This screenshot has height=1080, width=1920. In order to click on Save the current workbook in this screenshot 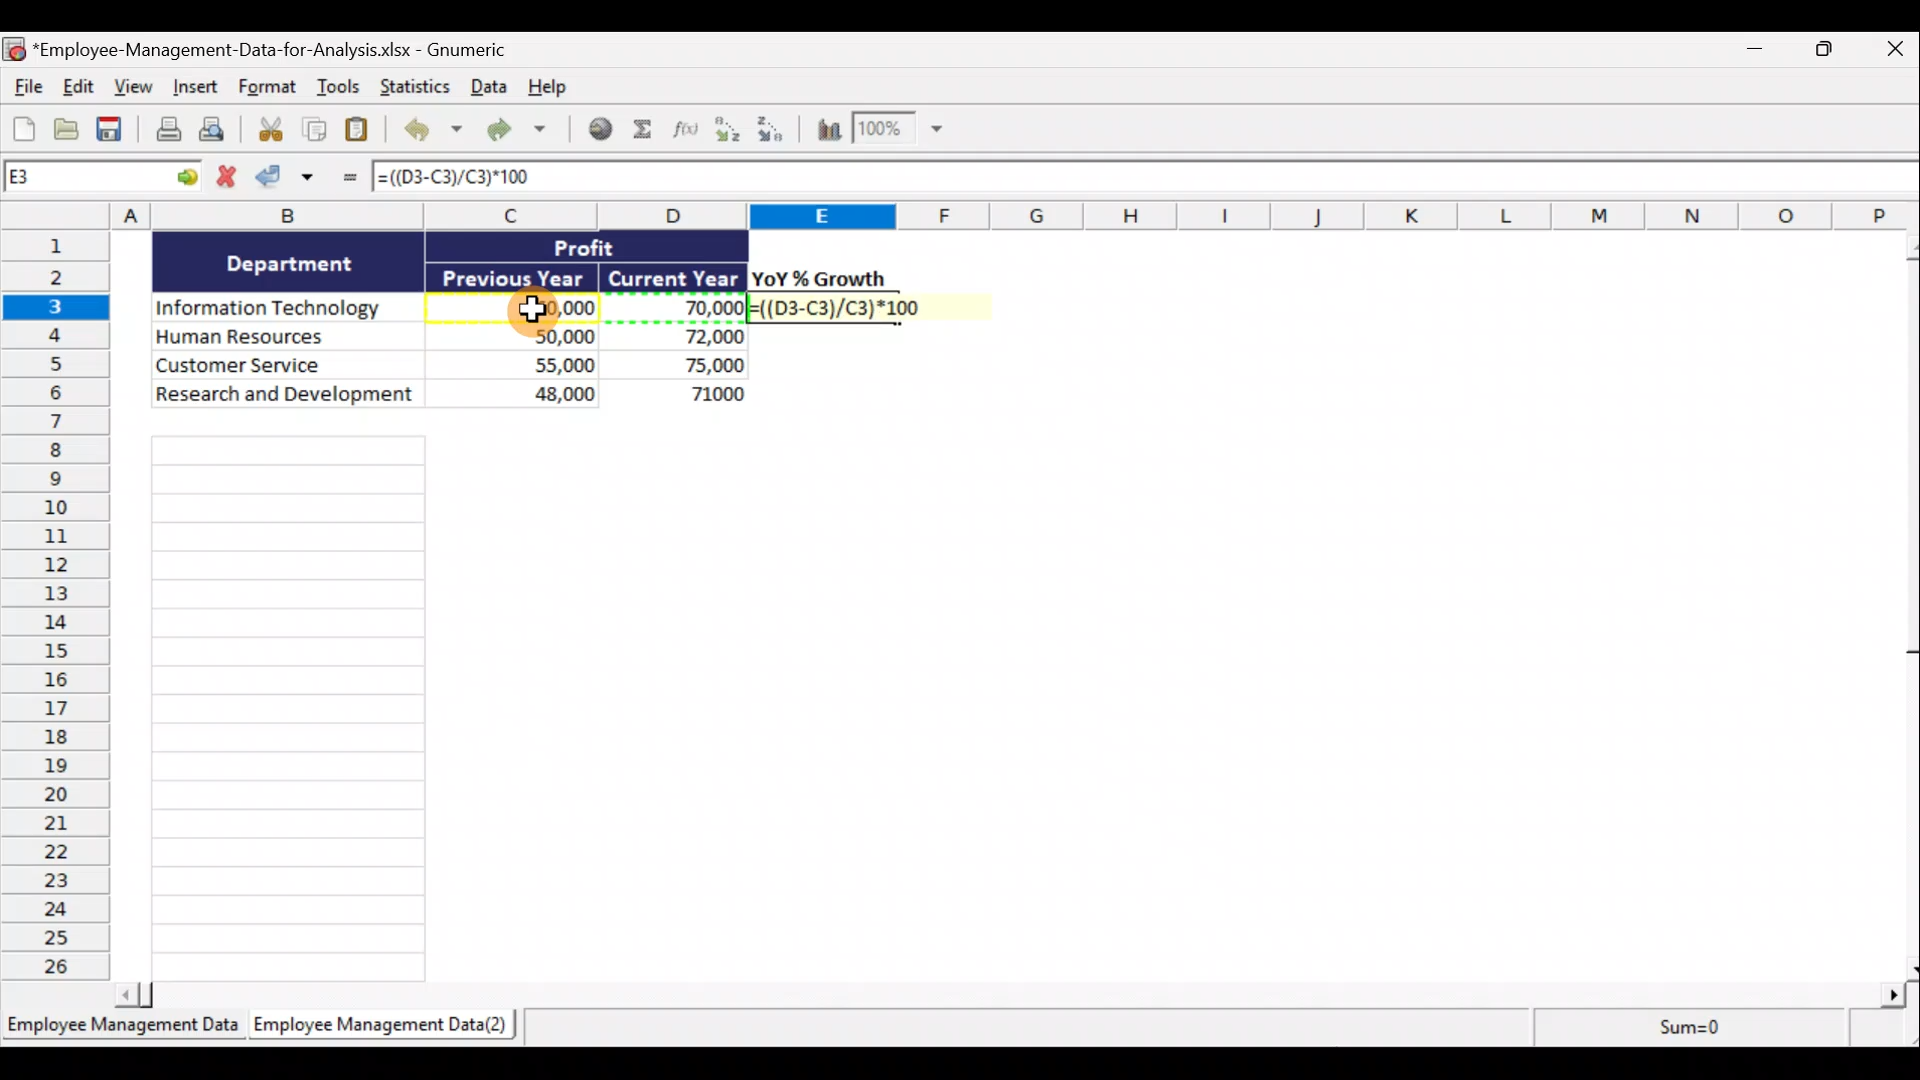, I will do `click(113, 131)`.